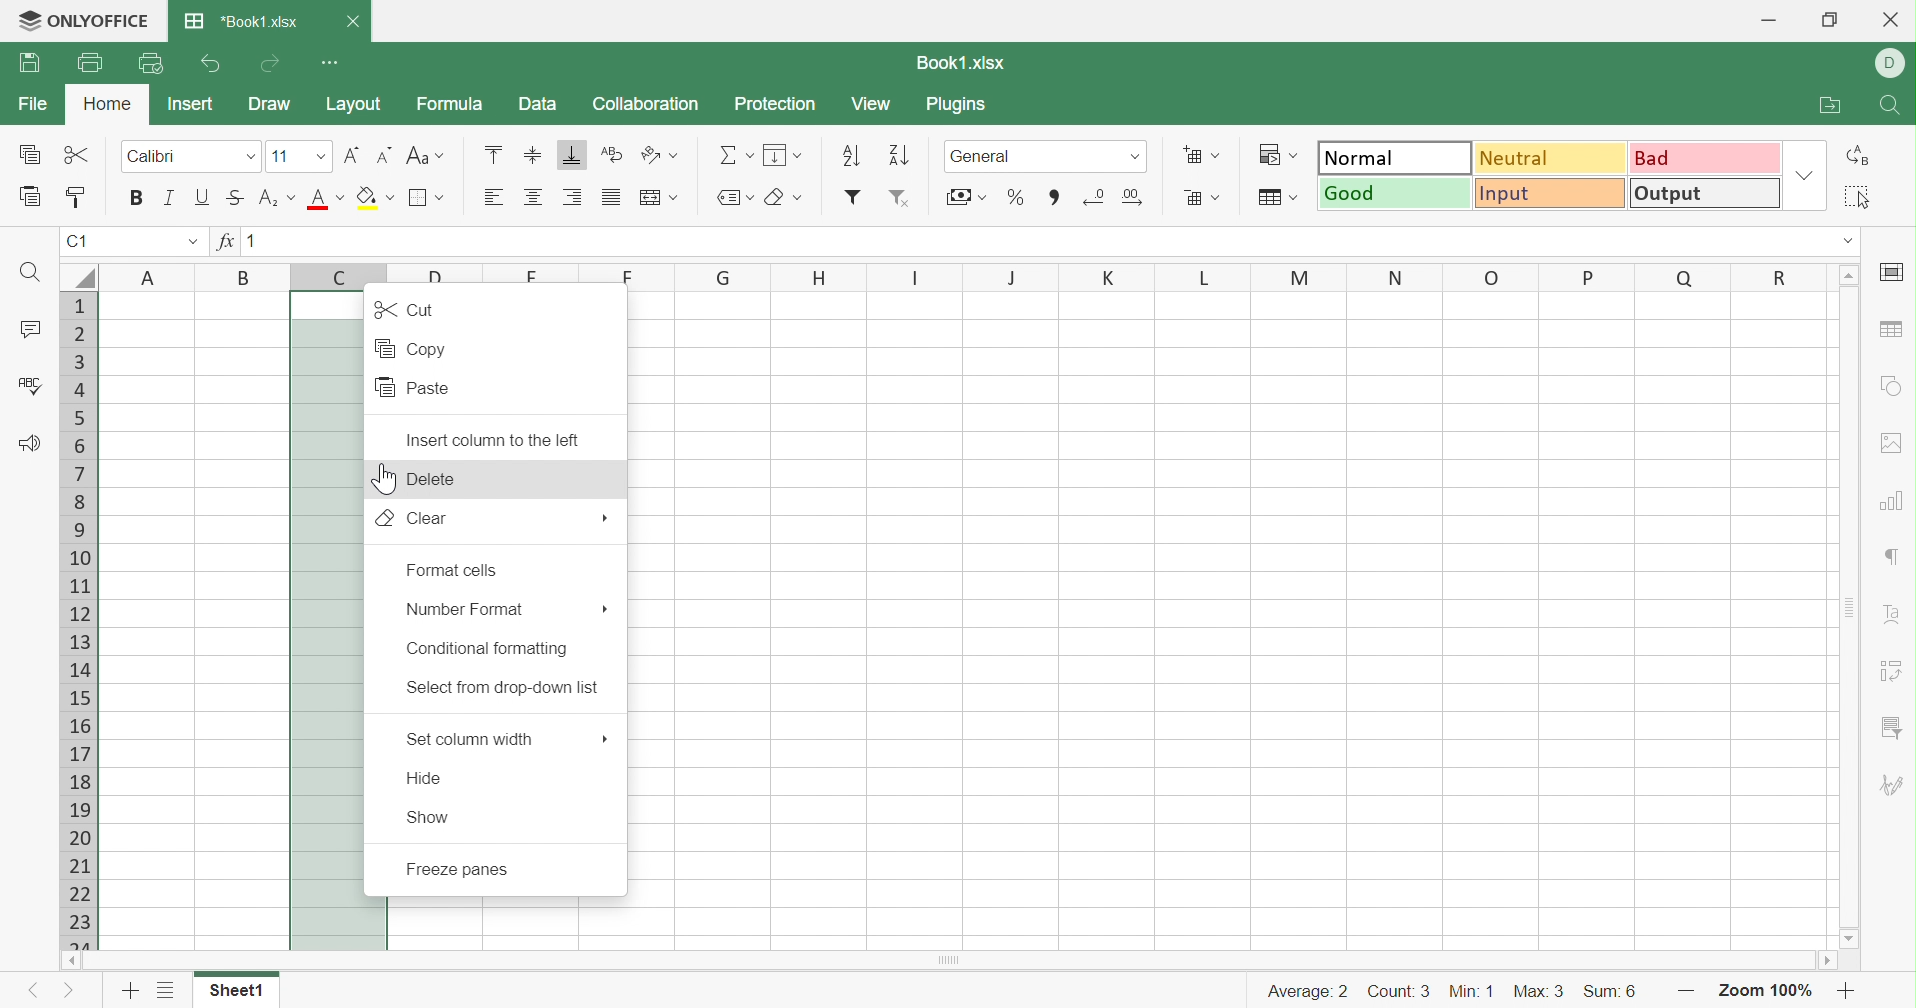  I want to click on General, so click(990, 158).